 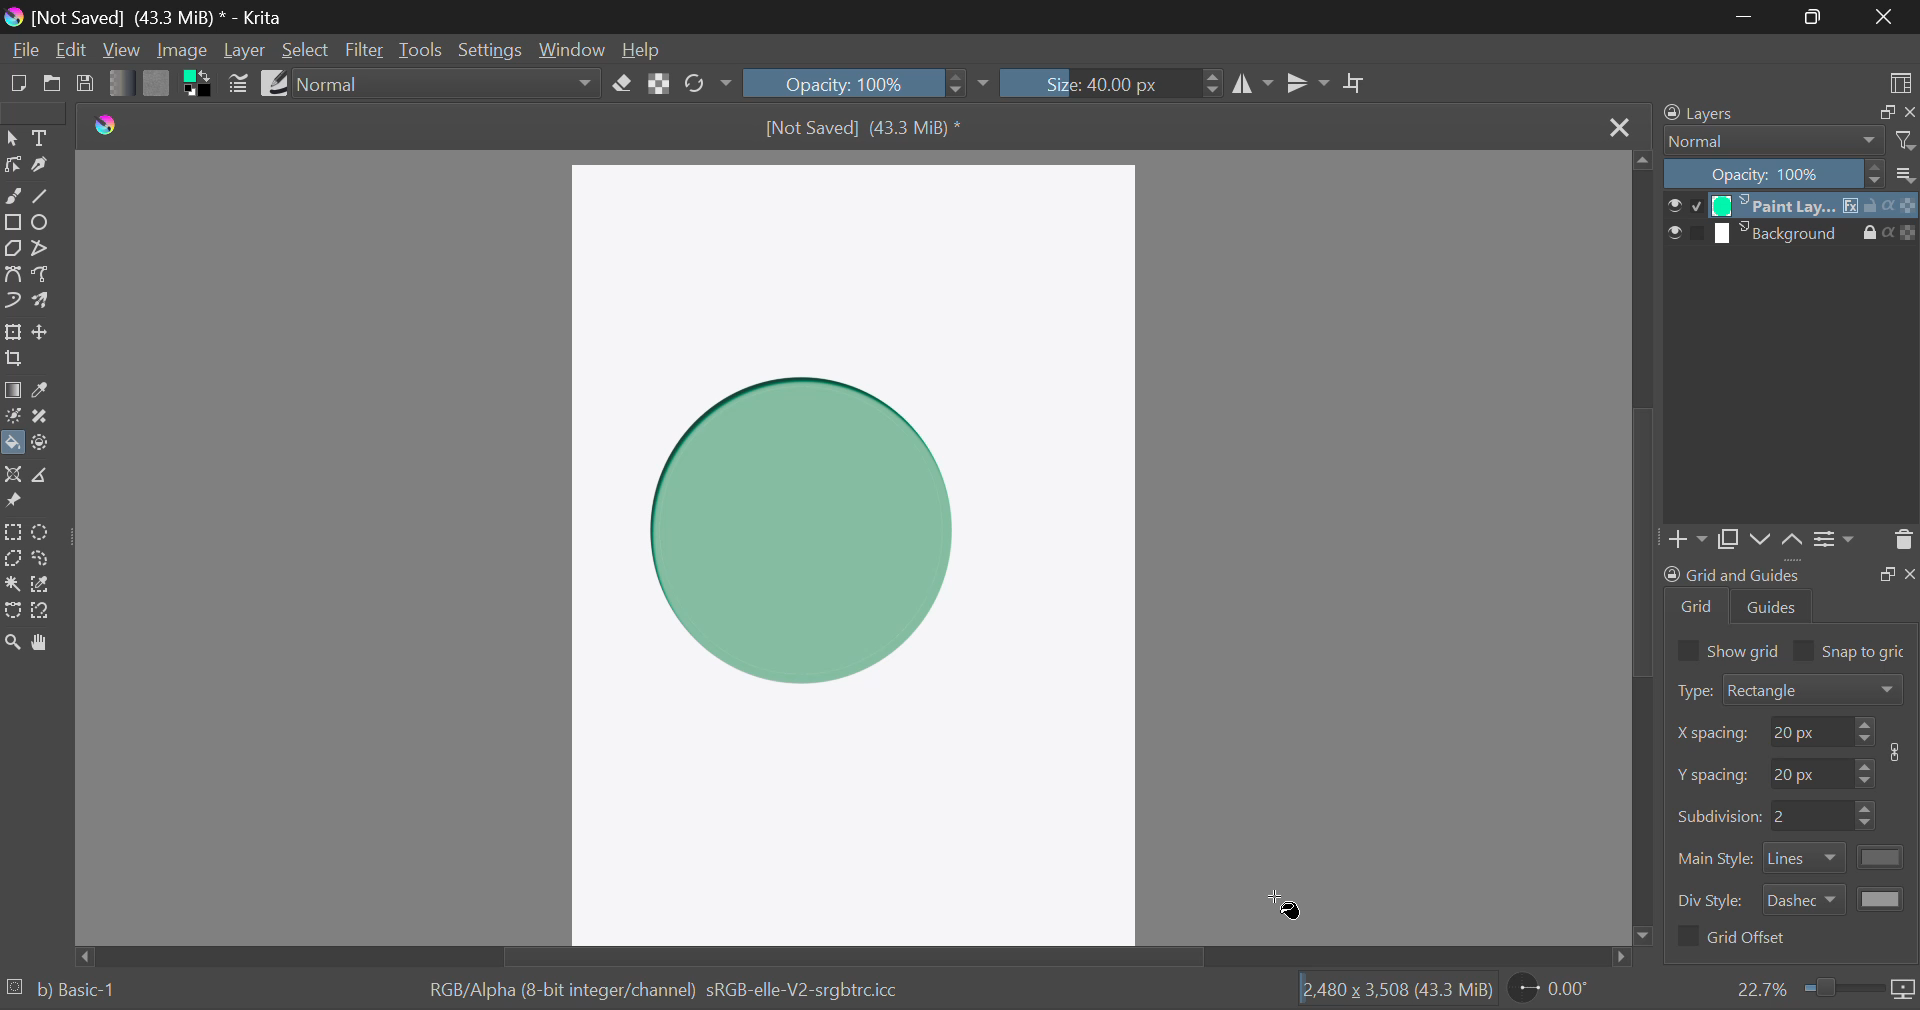 I want to click on Gradient, so click(x=116, y=83).